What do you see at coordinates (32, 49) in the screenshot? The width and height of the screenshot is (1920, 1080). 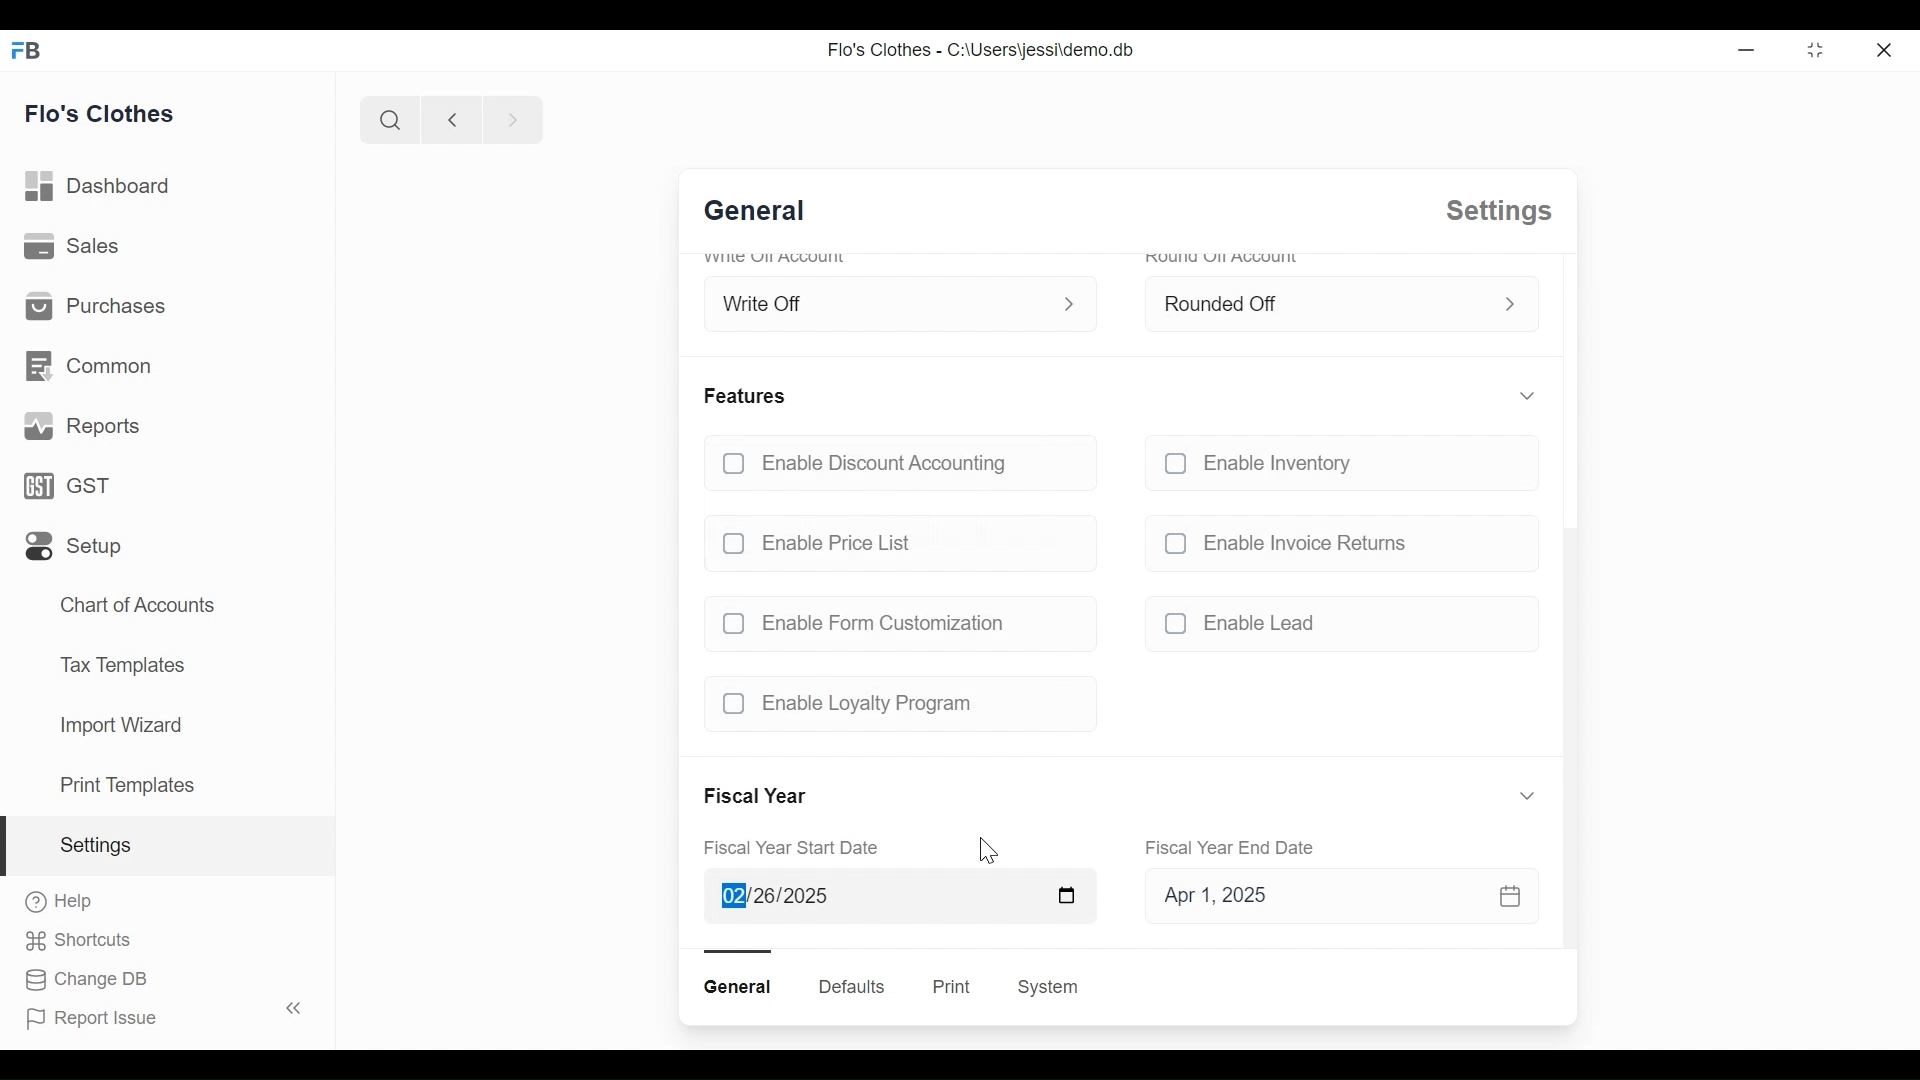 I see `Frappe Books Desktop icon` at bounding box center [32, 49].